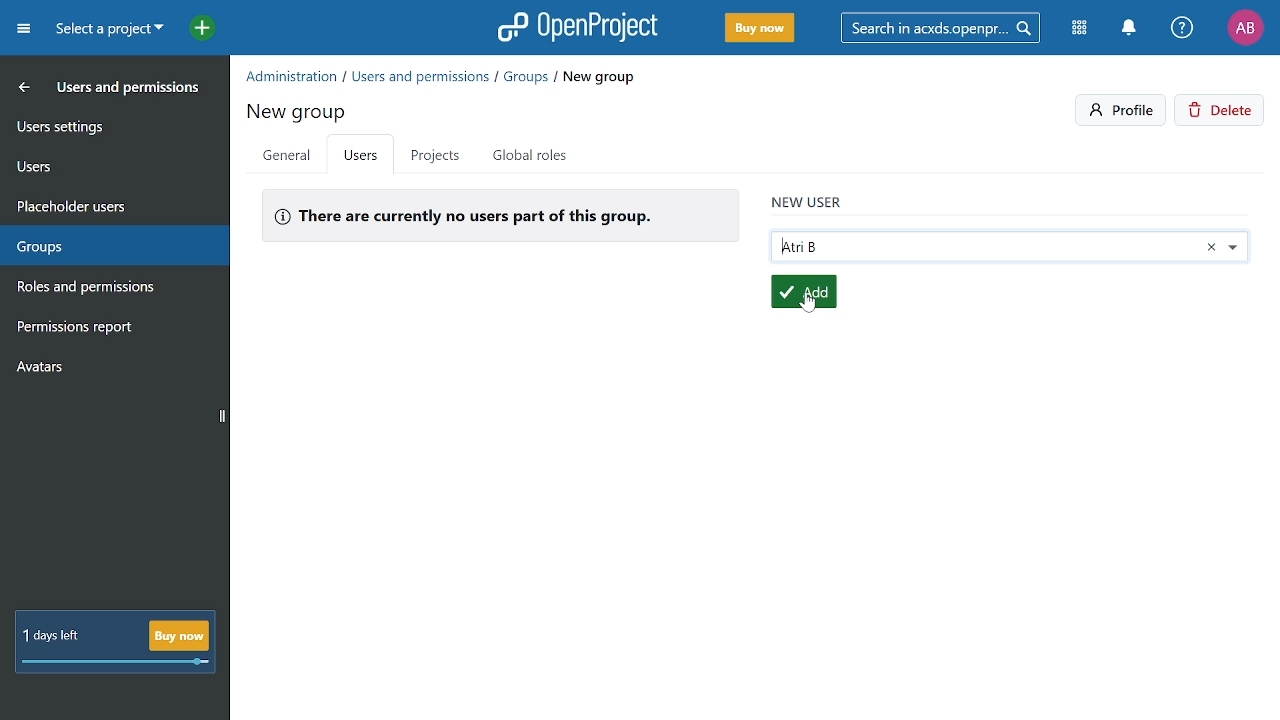 The height and width of the screenshot is (720, 1280). Describe the element at coordinates (110, 329) in the screenshot. I see `Permission report` at that location.